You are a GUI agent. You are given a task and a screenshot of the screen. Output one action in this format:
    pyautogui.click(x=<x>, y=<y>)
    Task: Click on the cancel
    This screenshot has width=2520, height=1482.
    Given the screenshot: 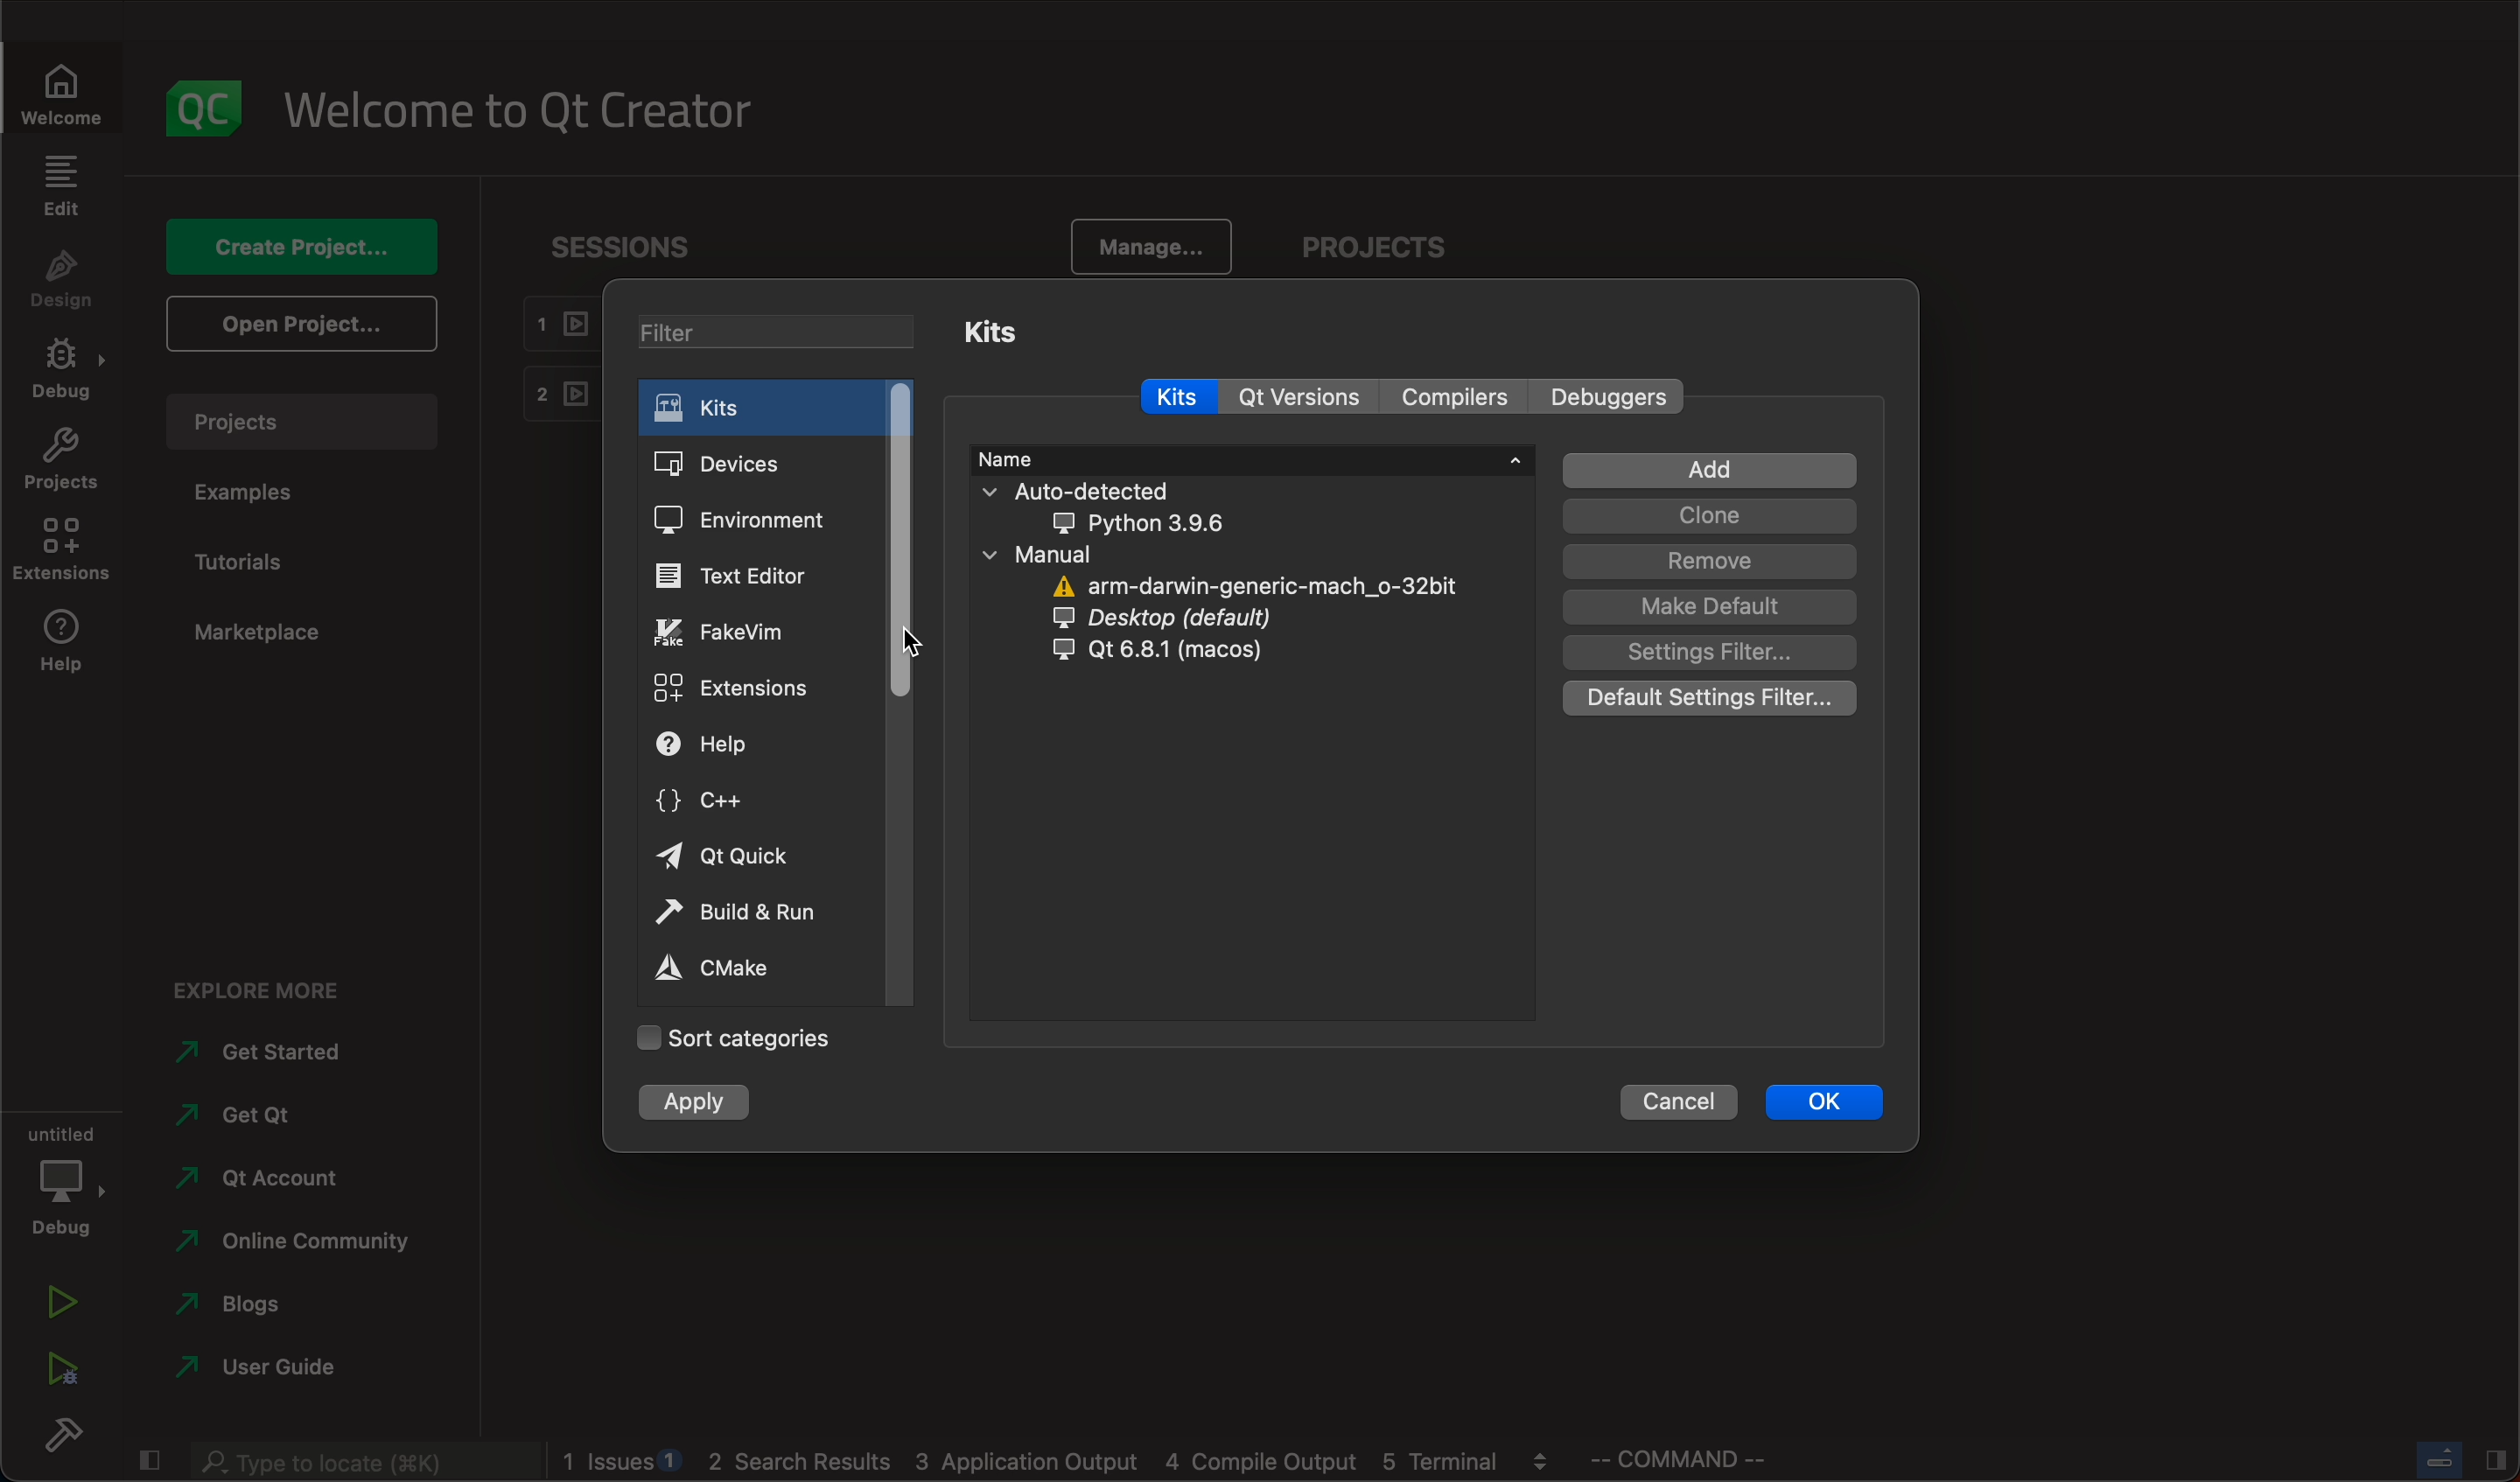 What is the action you would take?
    pyautogui.click(x=1679, y=1101)
    